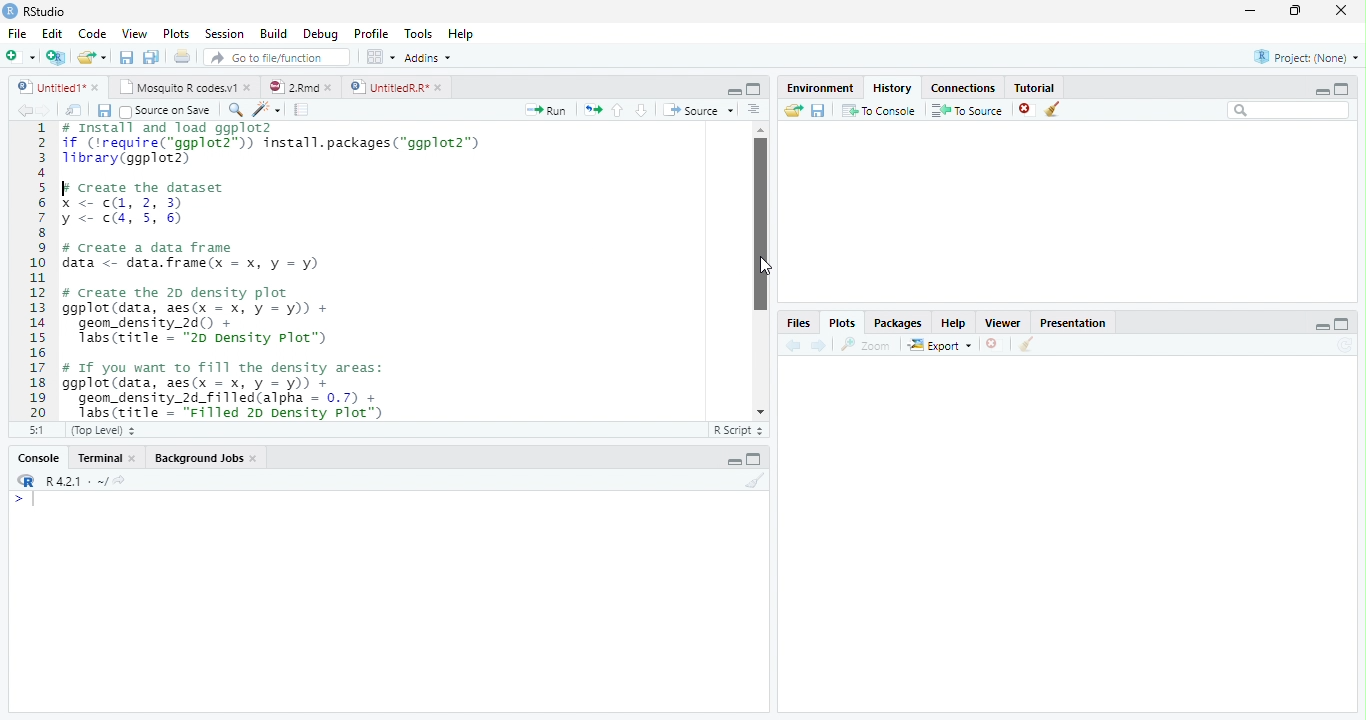 The height and width of the screenshot is (720, 1366). Describe the element at coordinates (841, 322) in the screenshot. I see `Plots` at that location.